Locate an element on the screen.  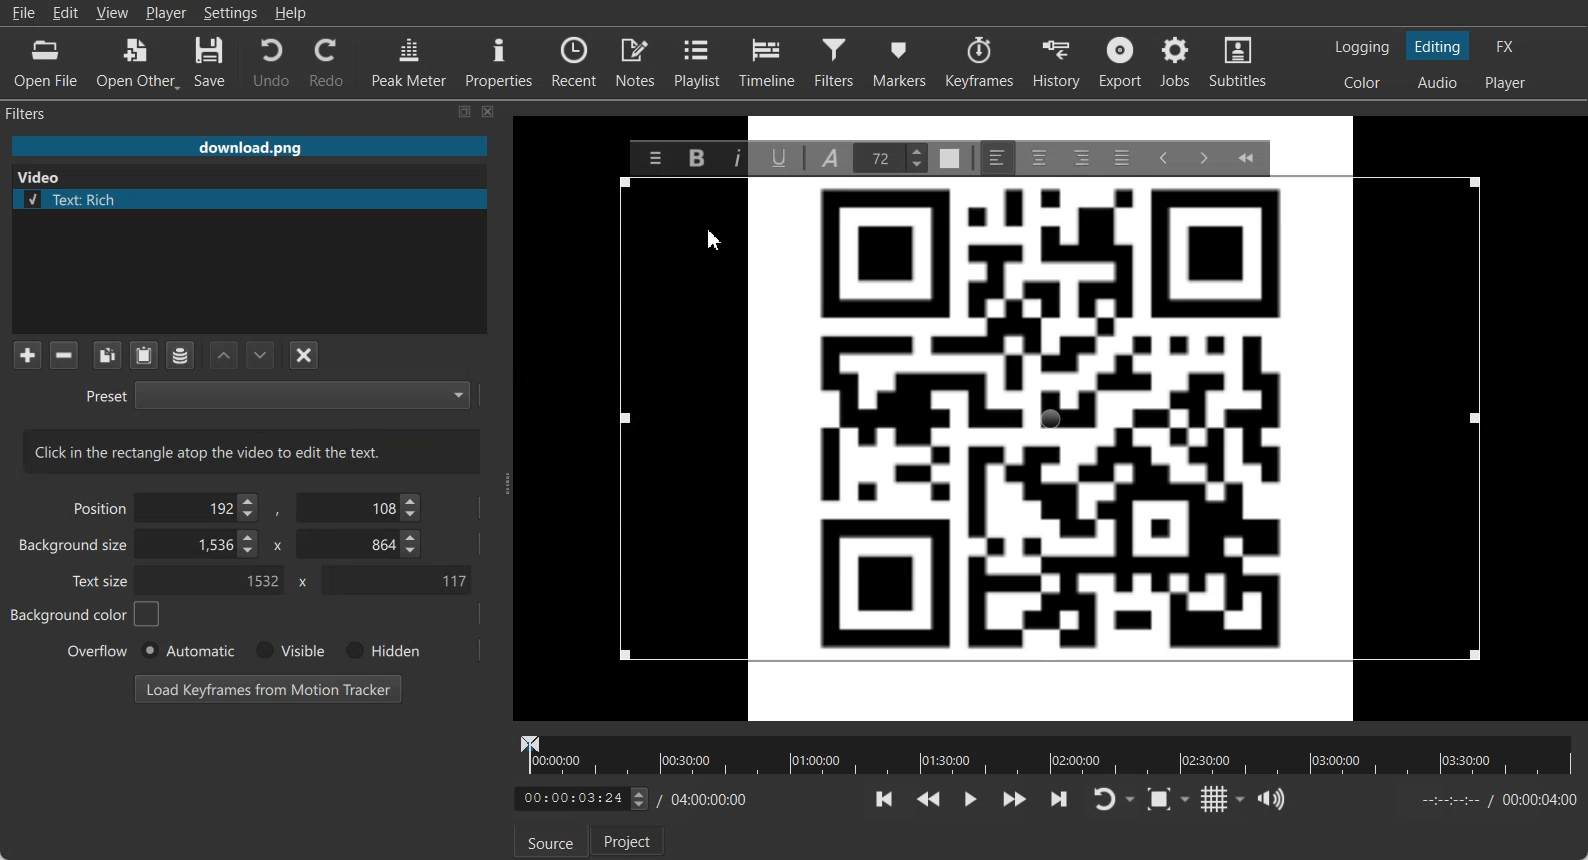
Bold is located at coordinates (696, 157).